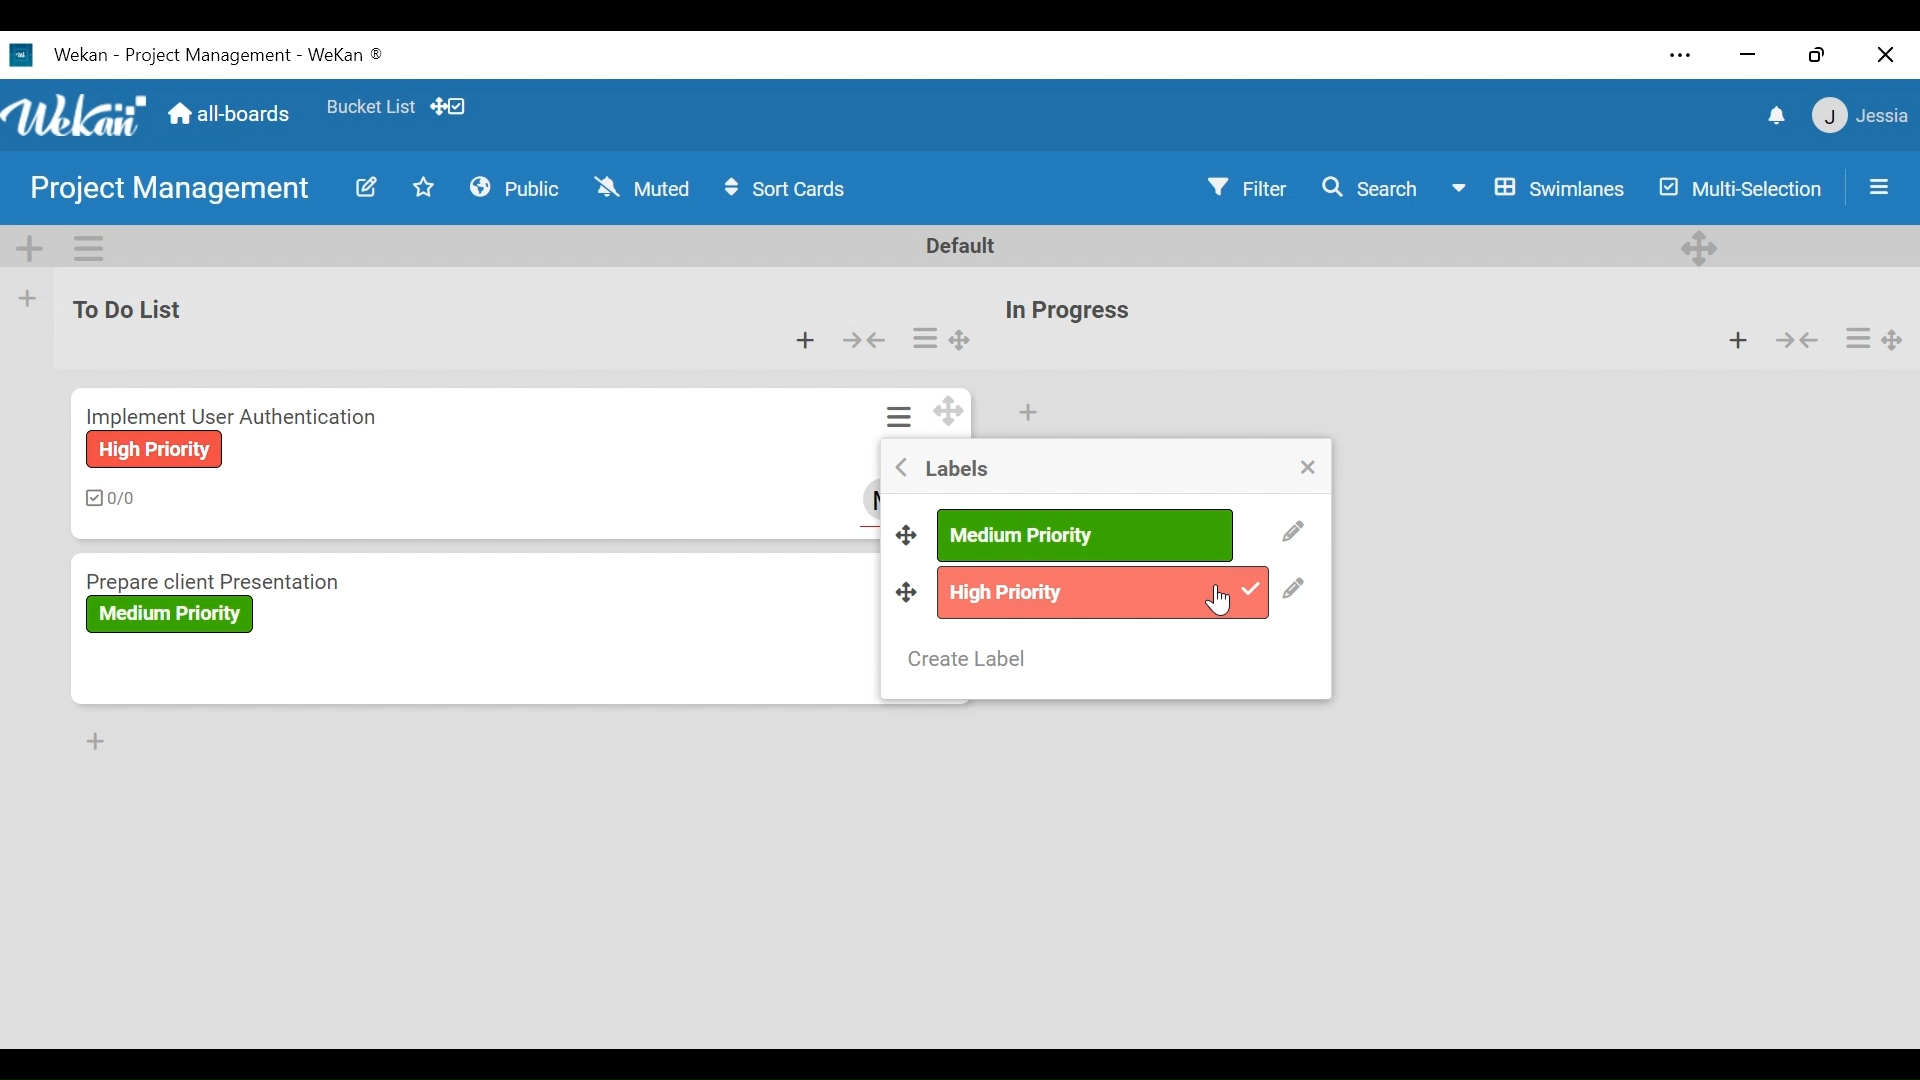  I want to click on Sort Cards, so click(793, 188).